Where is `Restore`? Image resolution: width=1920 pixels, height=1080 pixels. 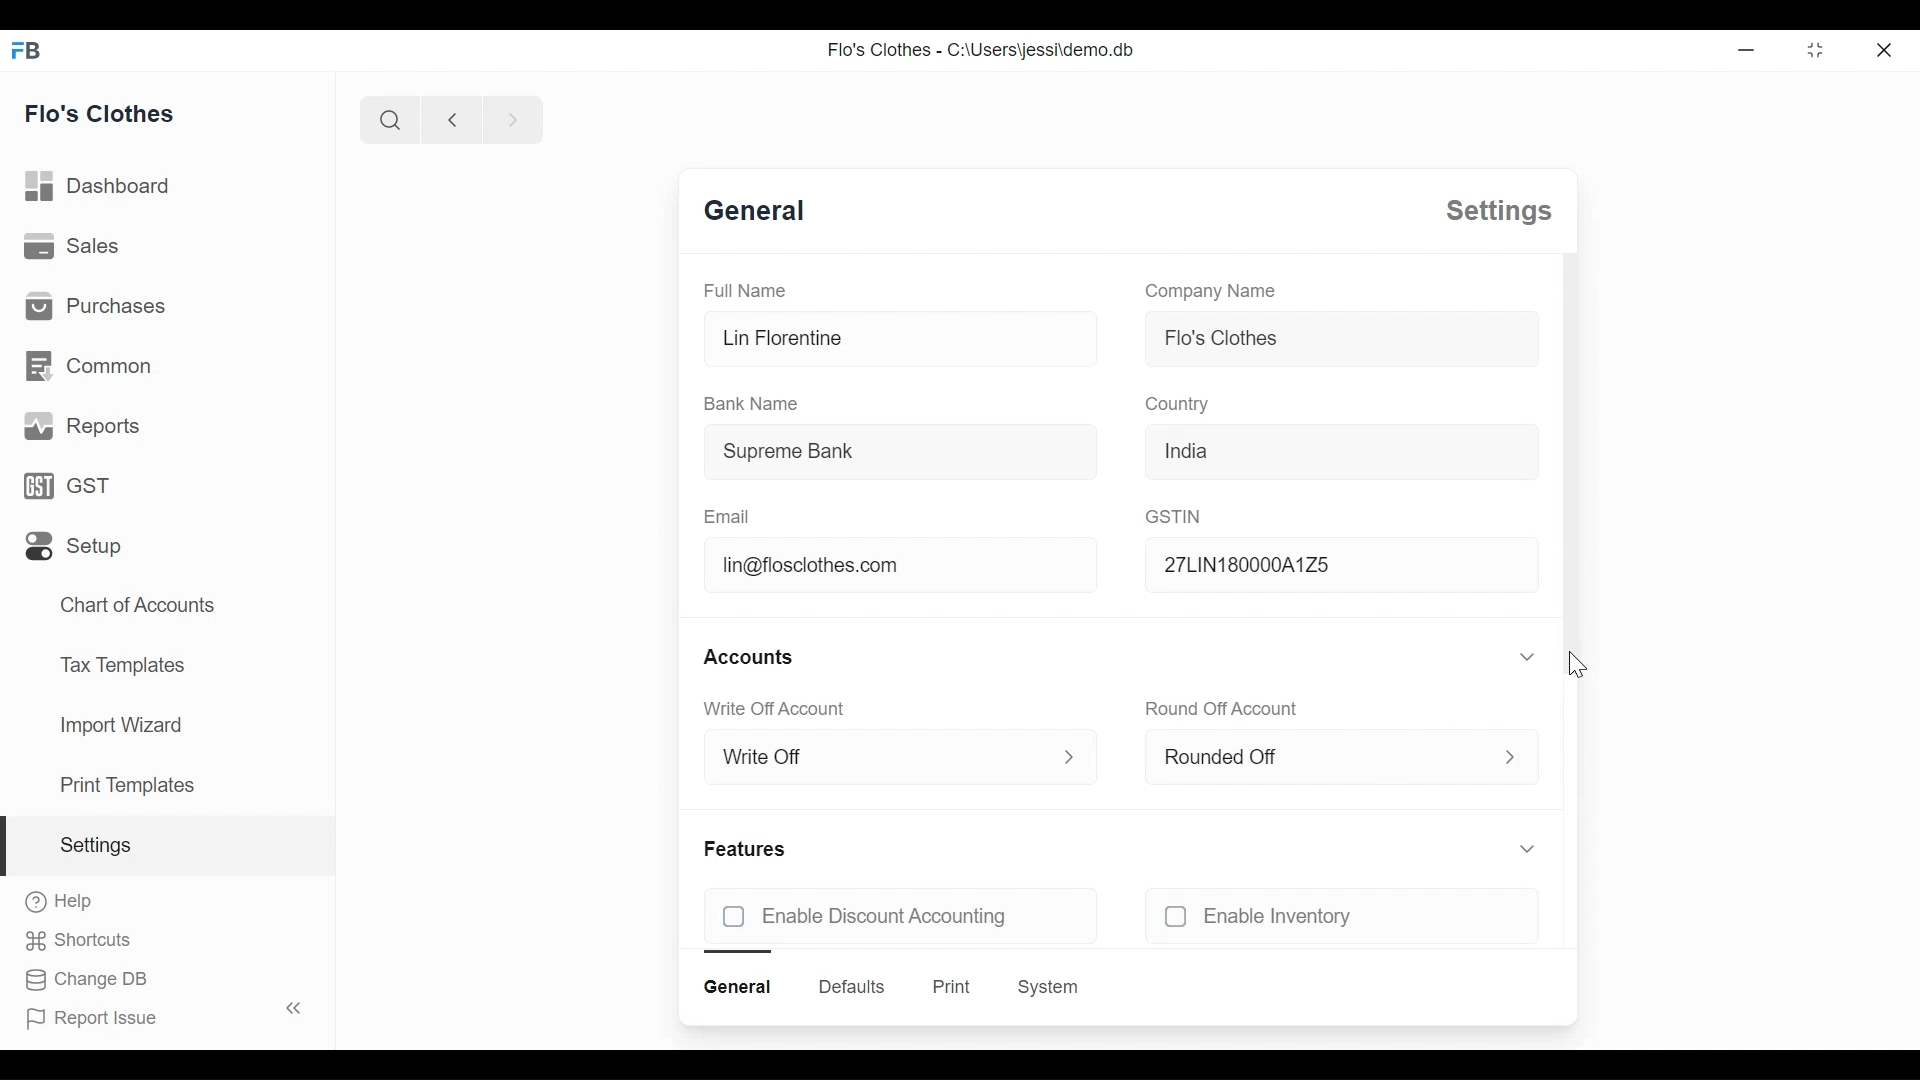 Restore is located at coordinates (1814, 49).